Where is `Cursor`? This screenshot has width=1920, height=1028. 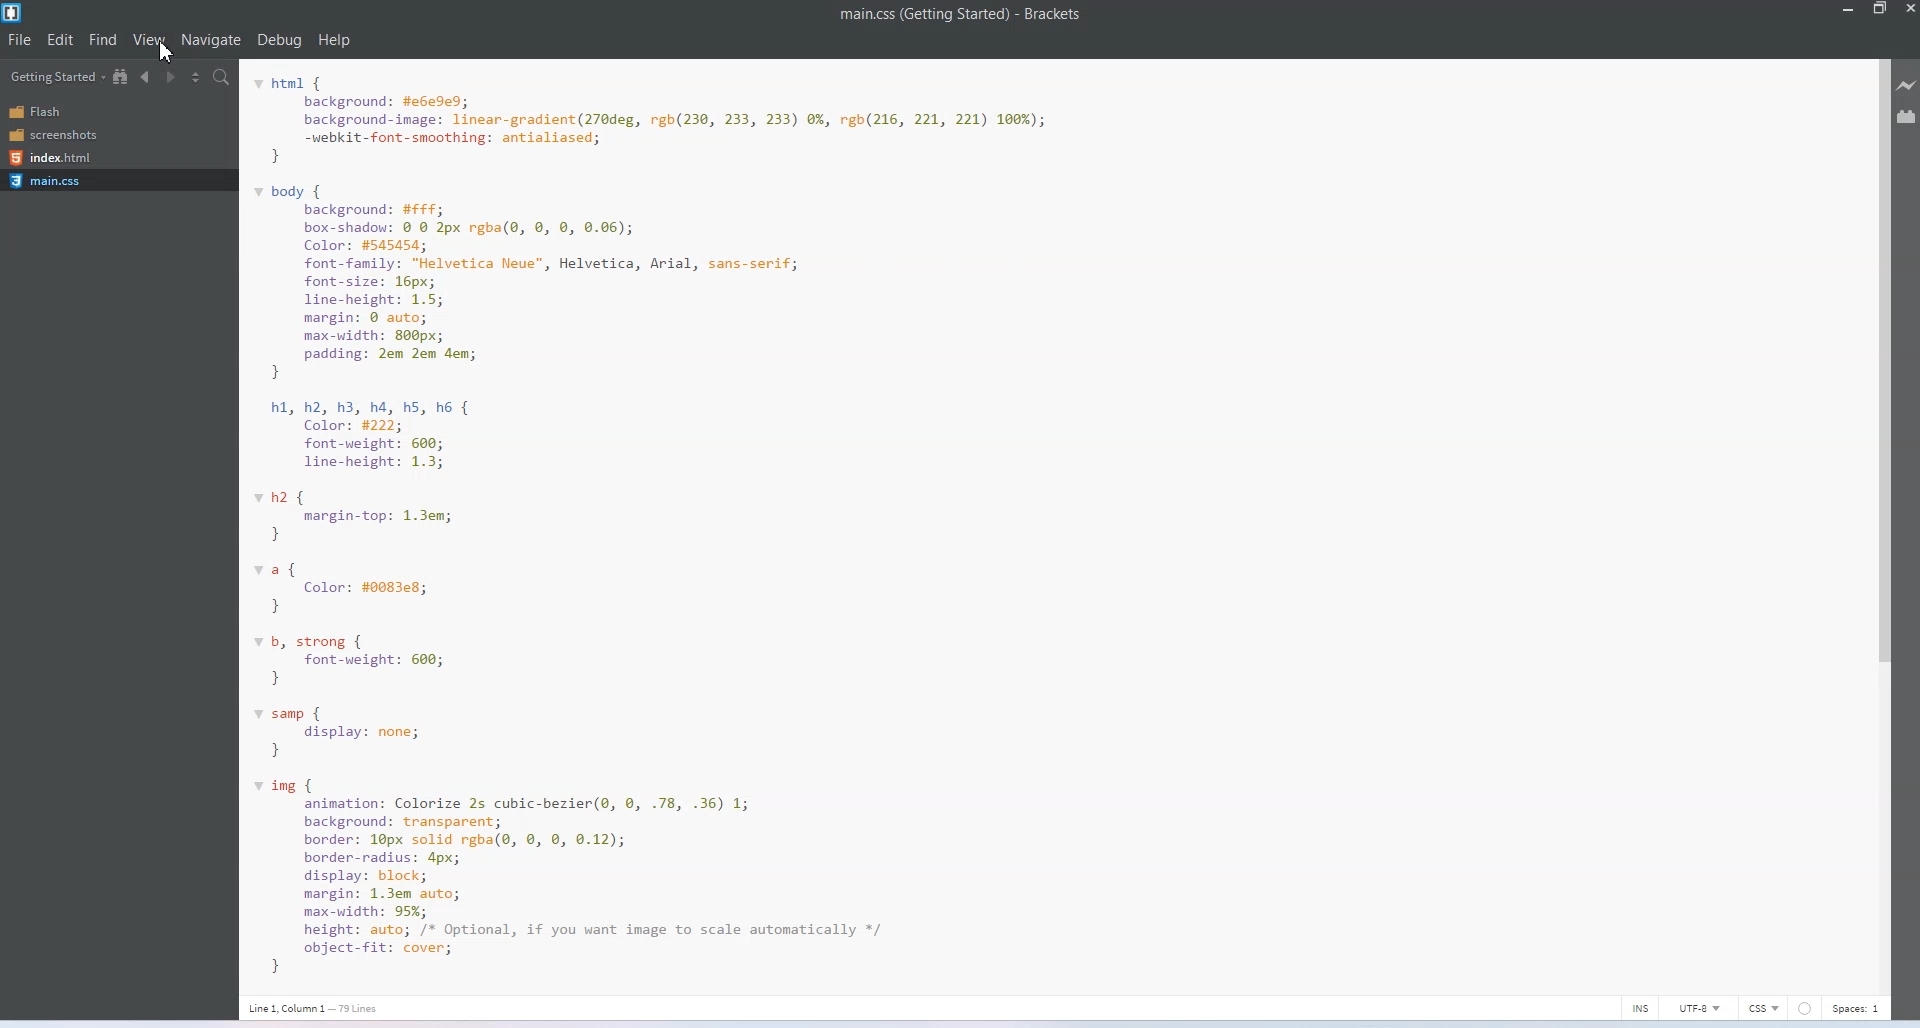 Cursor is located at coordinates (167, 50).